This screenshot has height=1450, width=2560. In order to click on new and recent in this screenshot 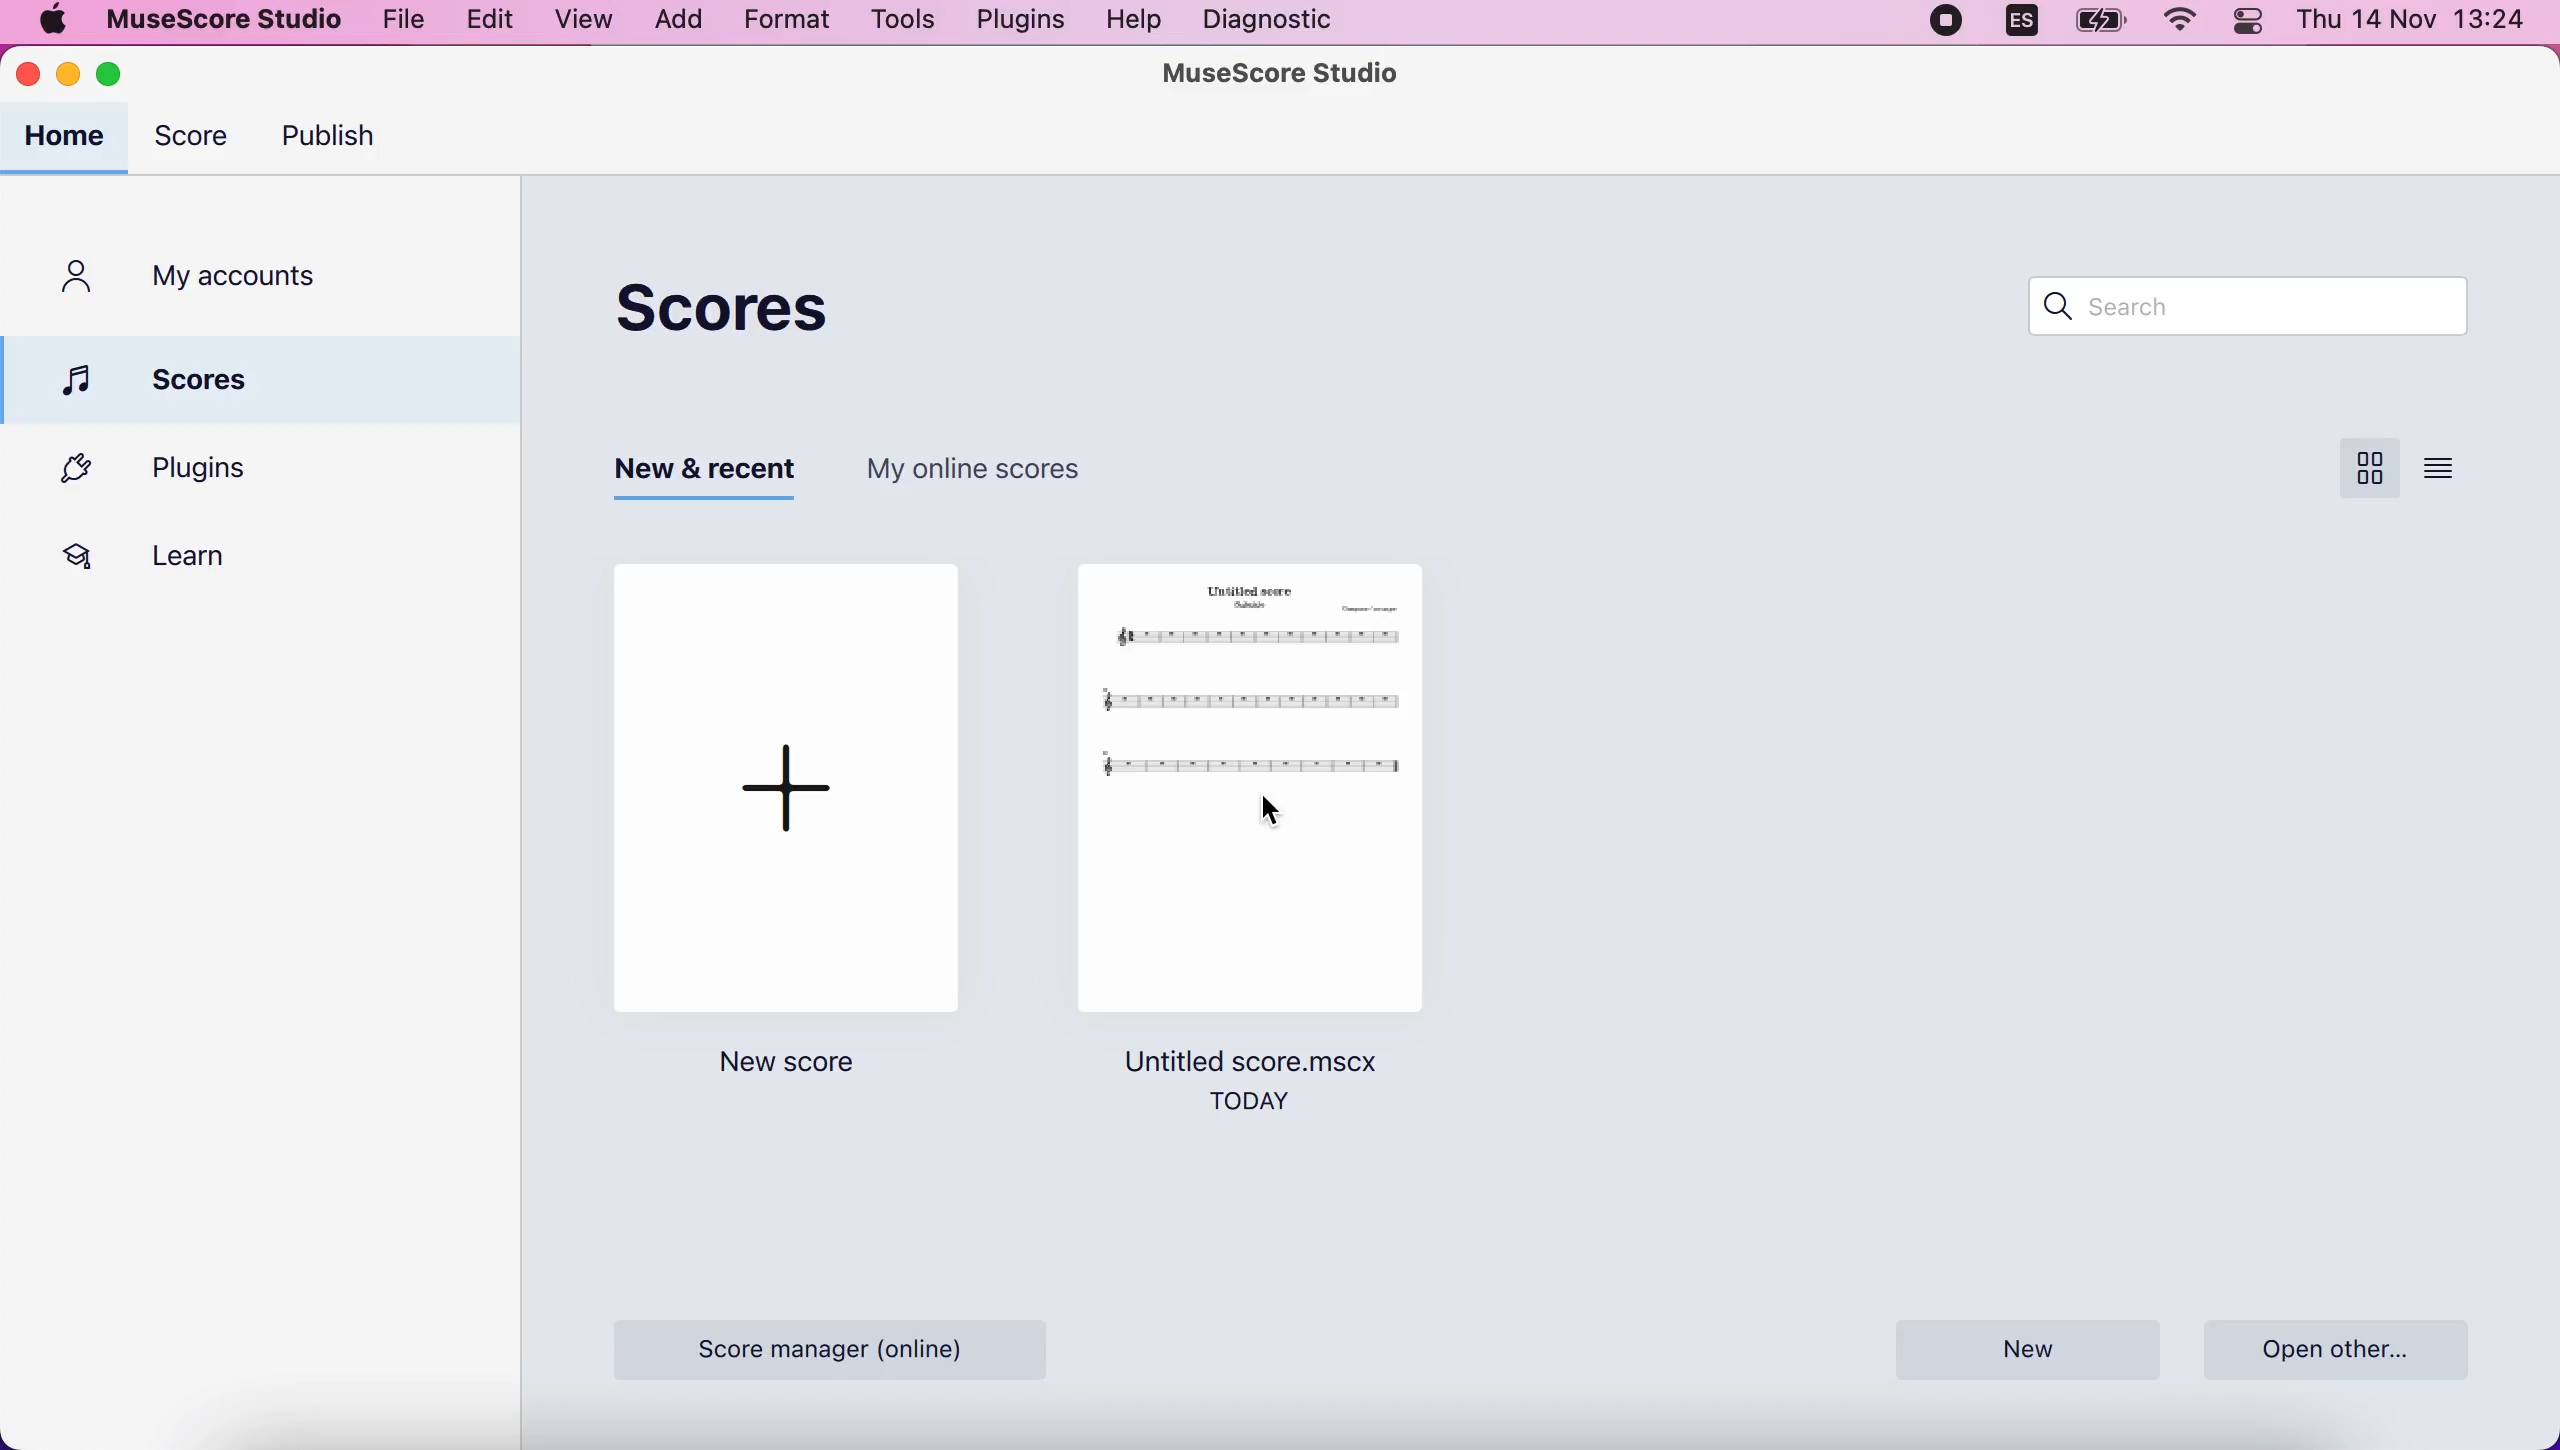, I will do `click(698, 477)`.